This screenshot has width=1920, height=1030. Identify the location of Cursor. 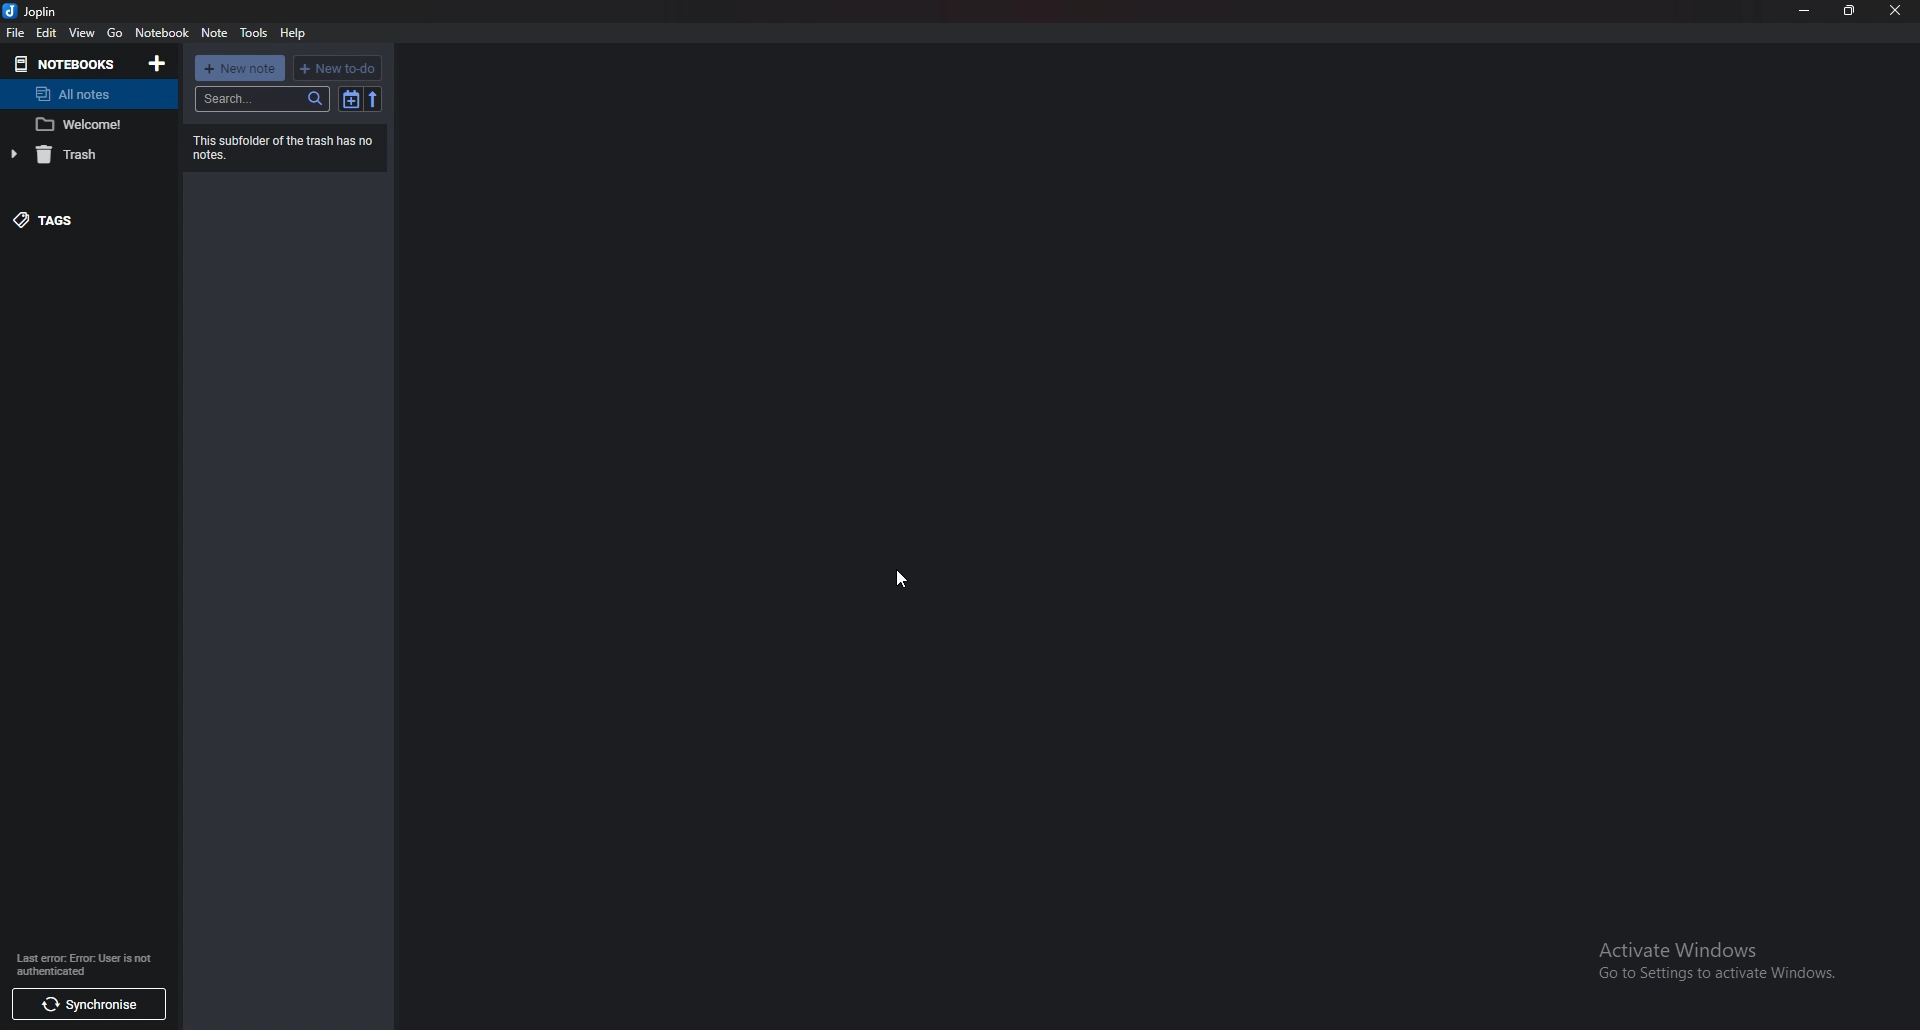
(895, 580).